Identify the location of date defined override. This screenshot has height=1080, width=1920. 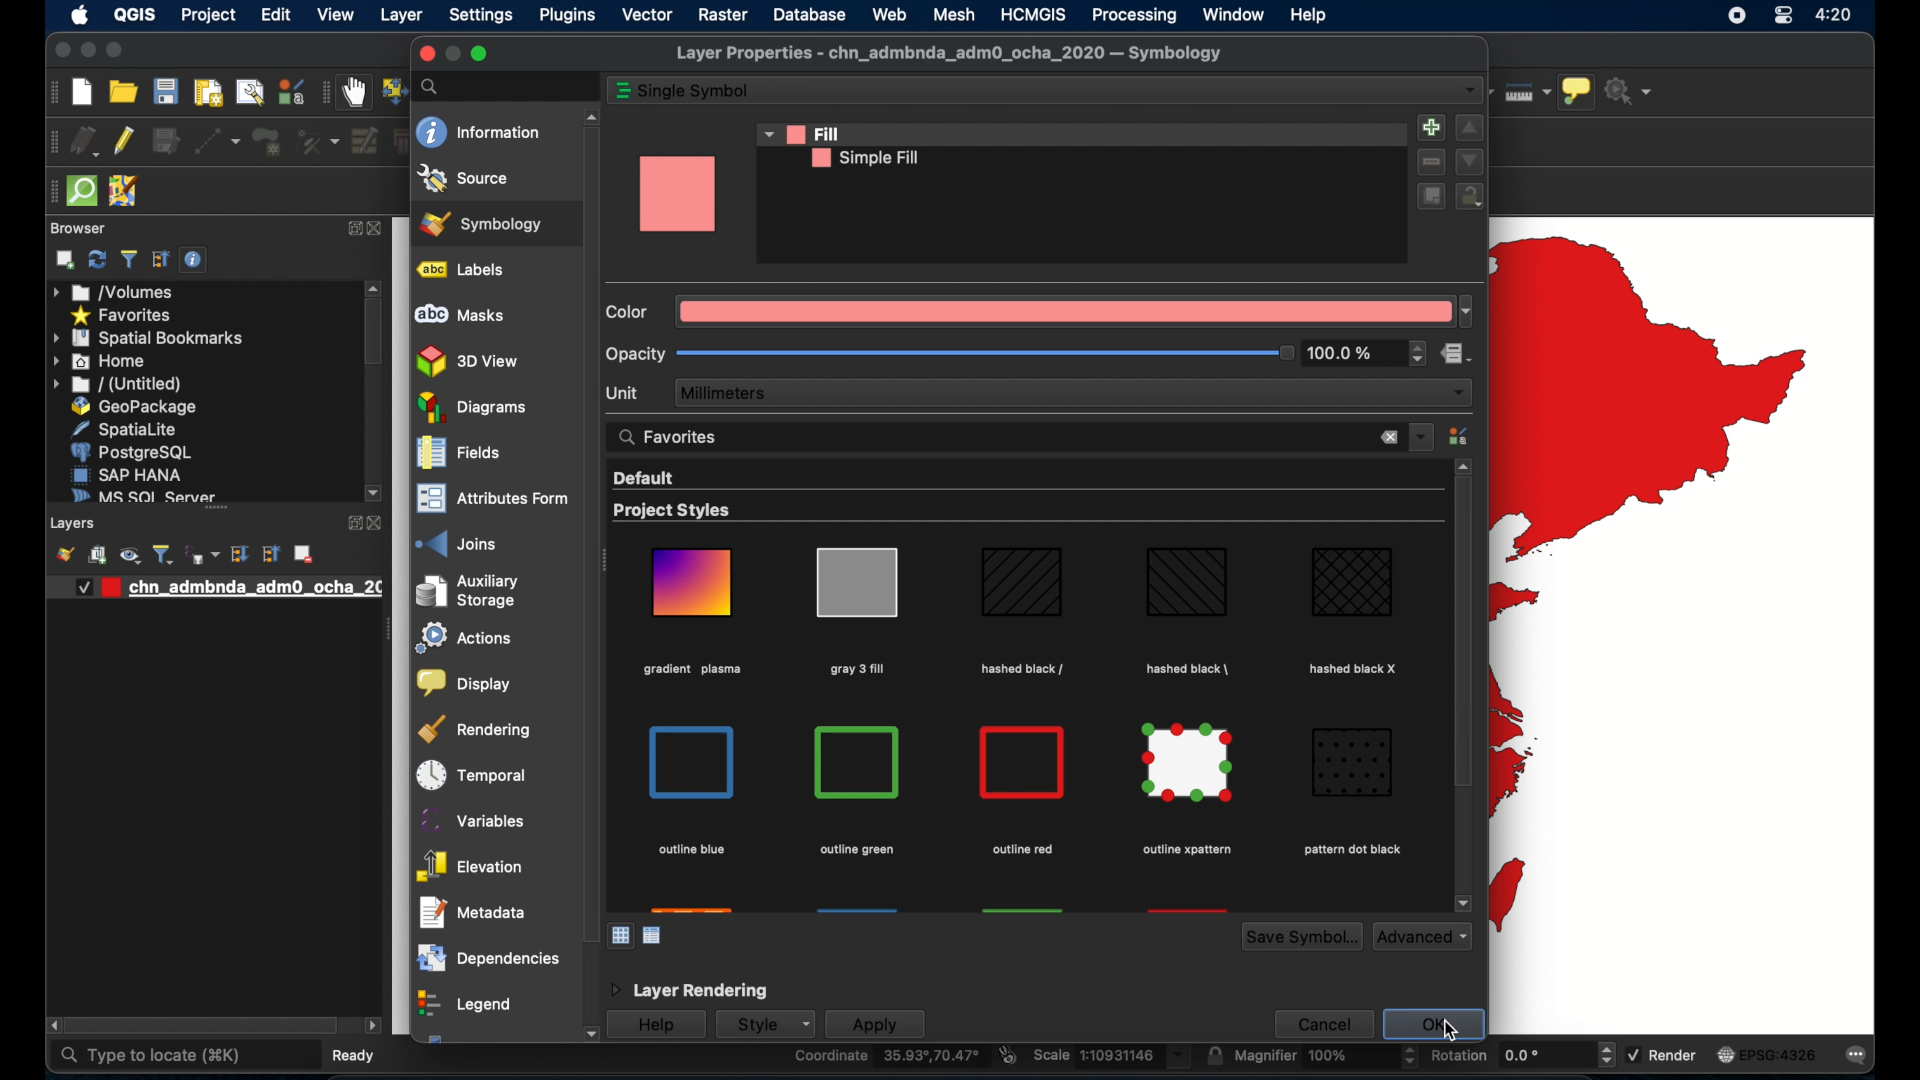
(1457, 356).